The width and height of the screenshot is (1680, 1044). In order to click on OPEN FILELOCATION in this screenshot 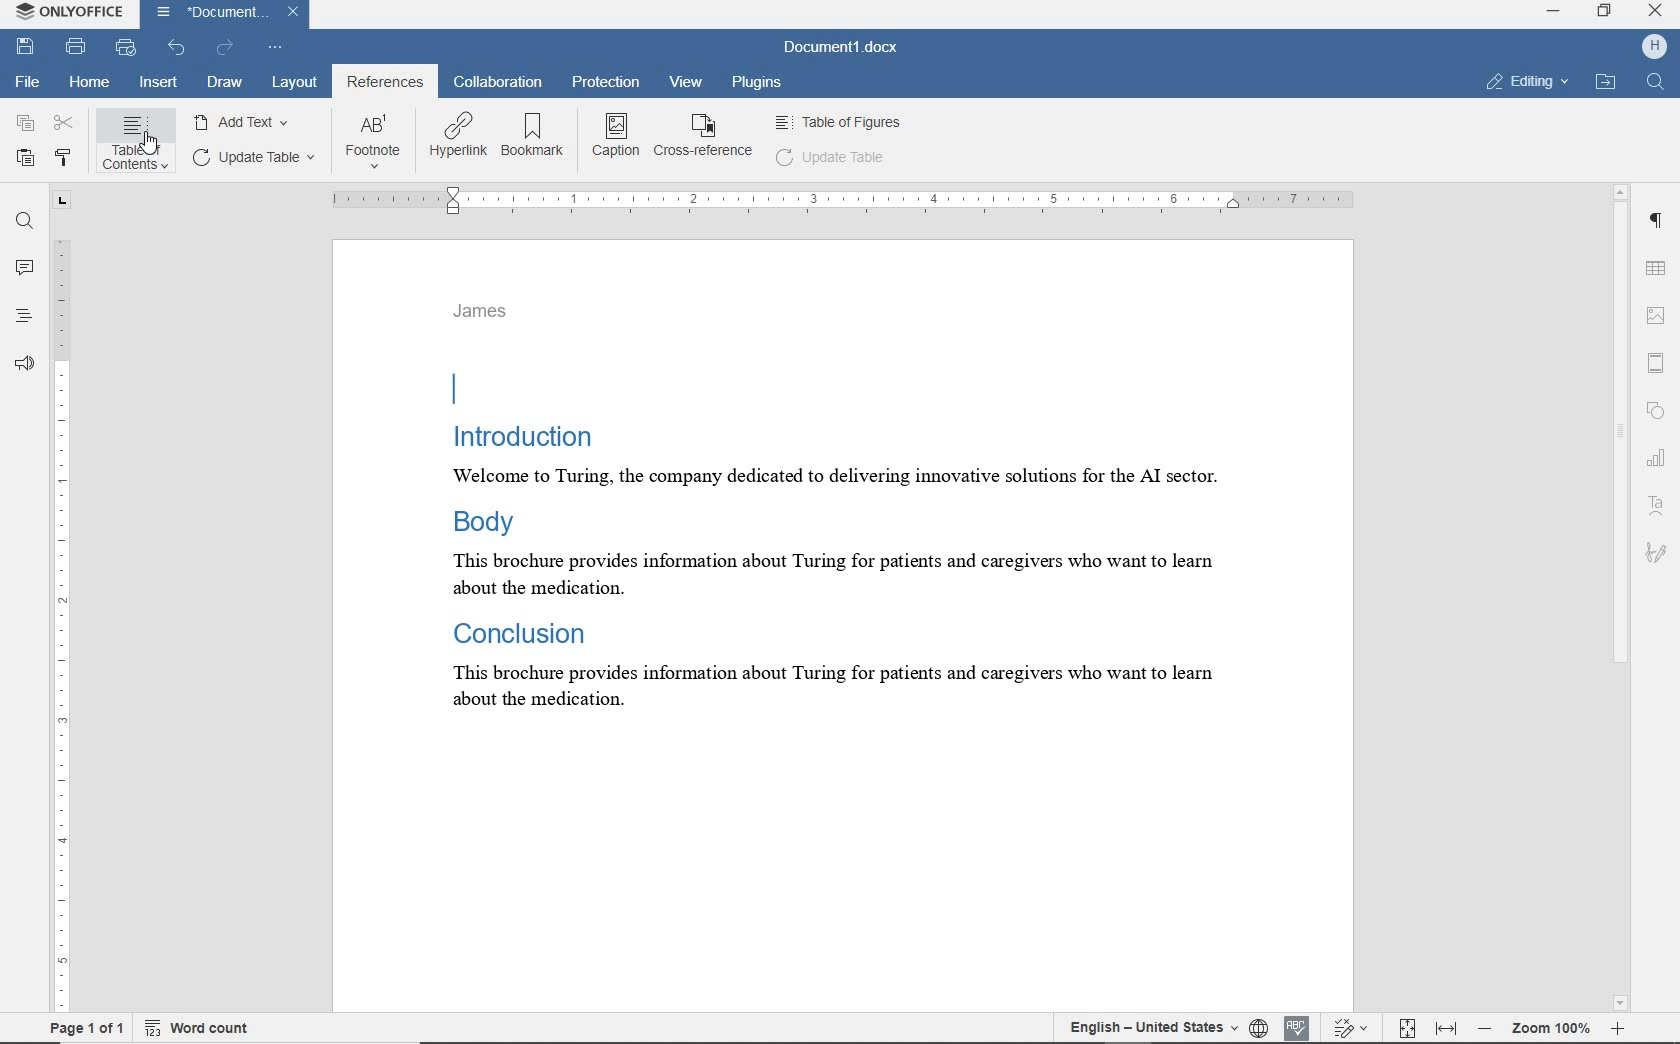, I will do `click(1603, 83)`.